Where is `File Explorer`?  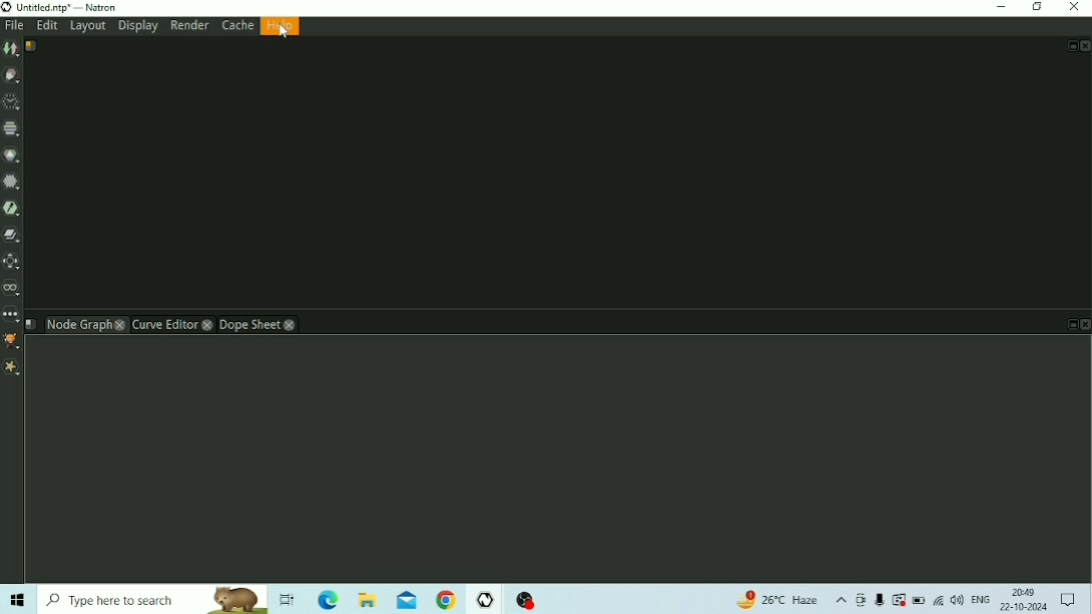 File Explorer is located at coordinates (369, 599).